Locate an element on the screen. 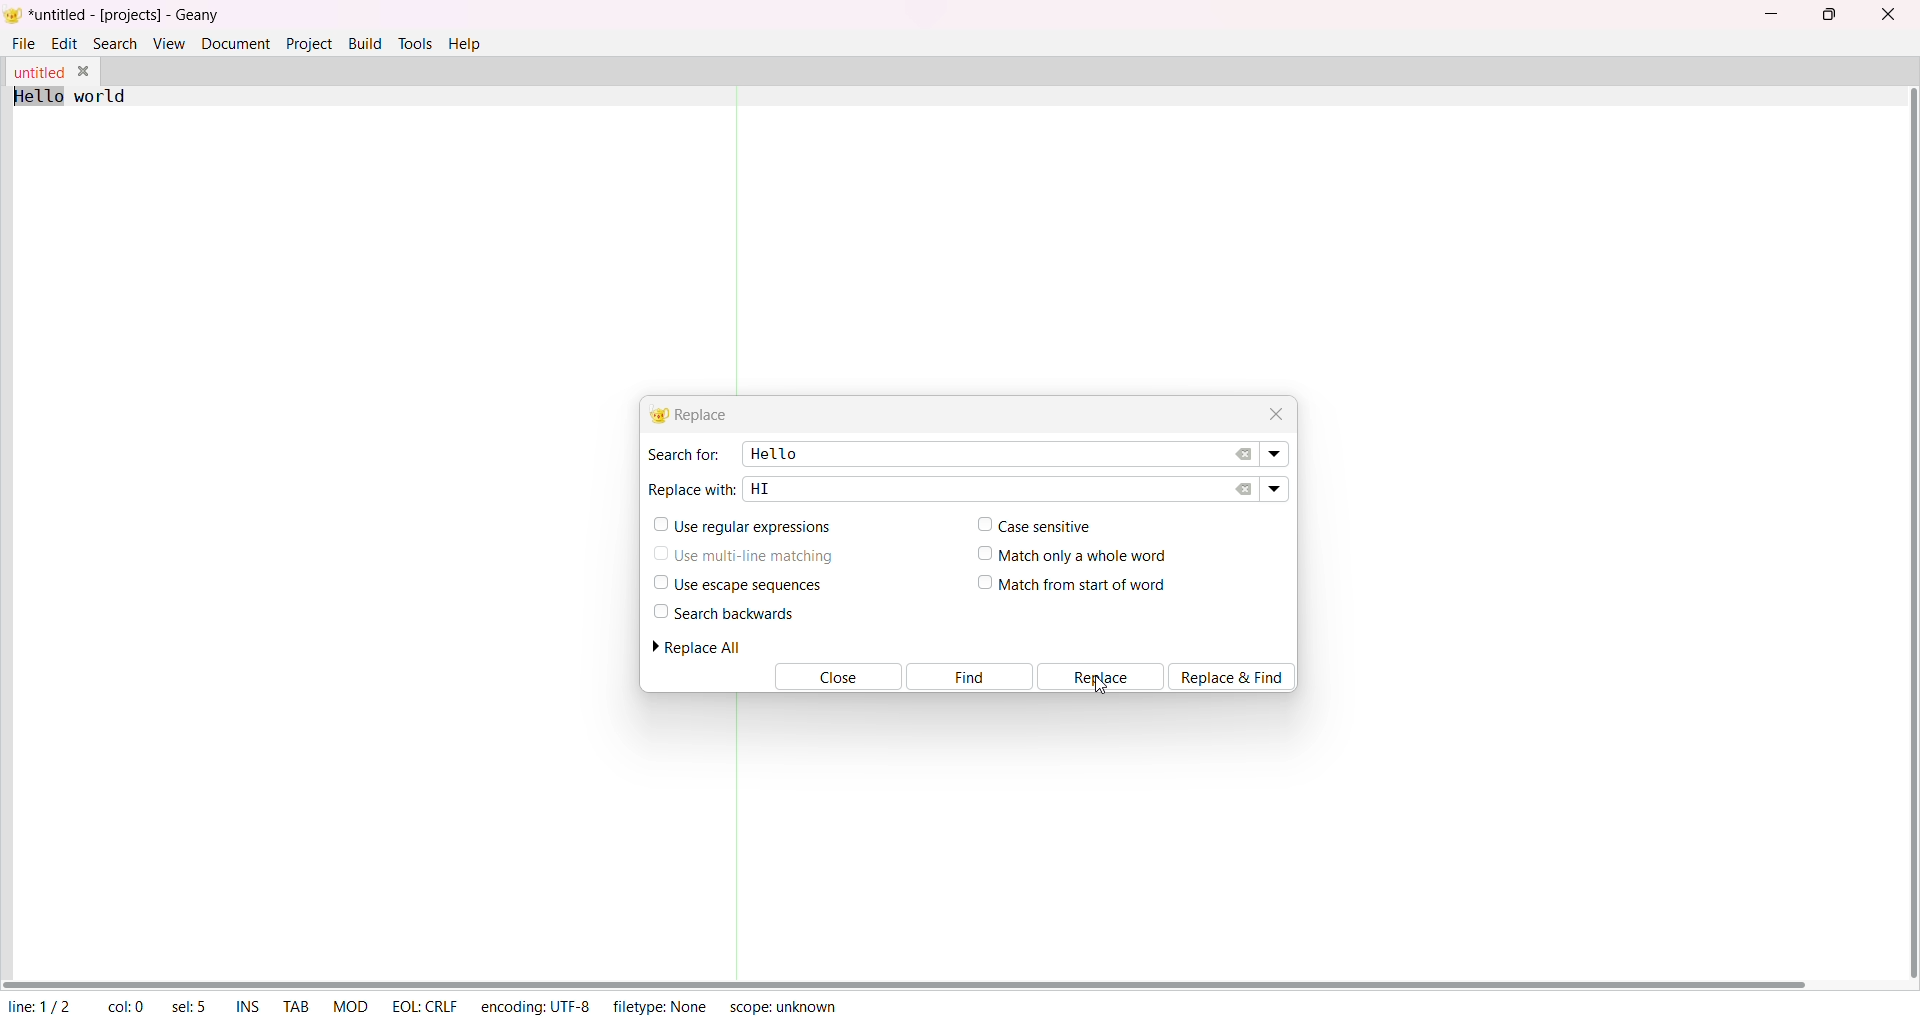 This screenshot has height=1018, width=1920. replace with is located at coordinates (692, 487).